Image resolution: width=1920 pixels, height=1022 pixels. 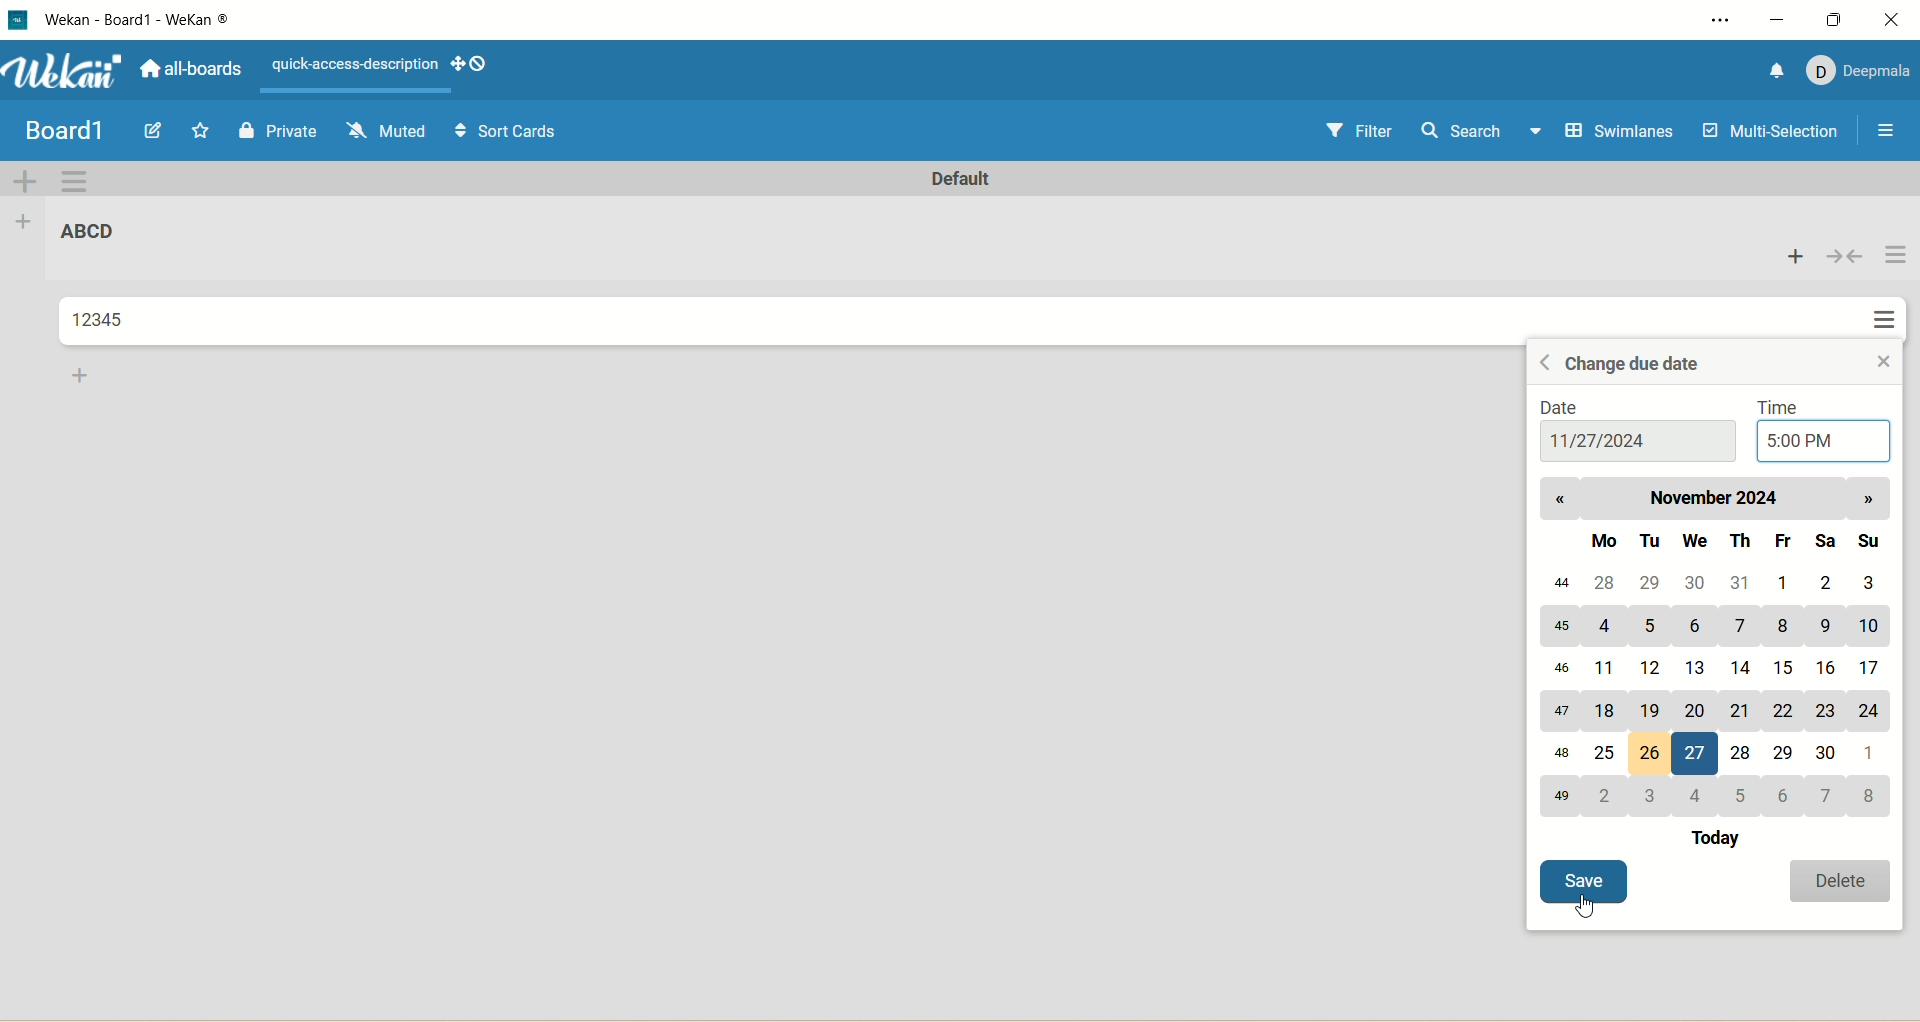 What do you see at coordinates (1846, 256) in the screenshot?
I see `collapse` at bounding box center [1846, 256].